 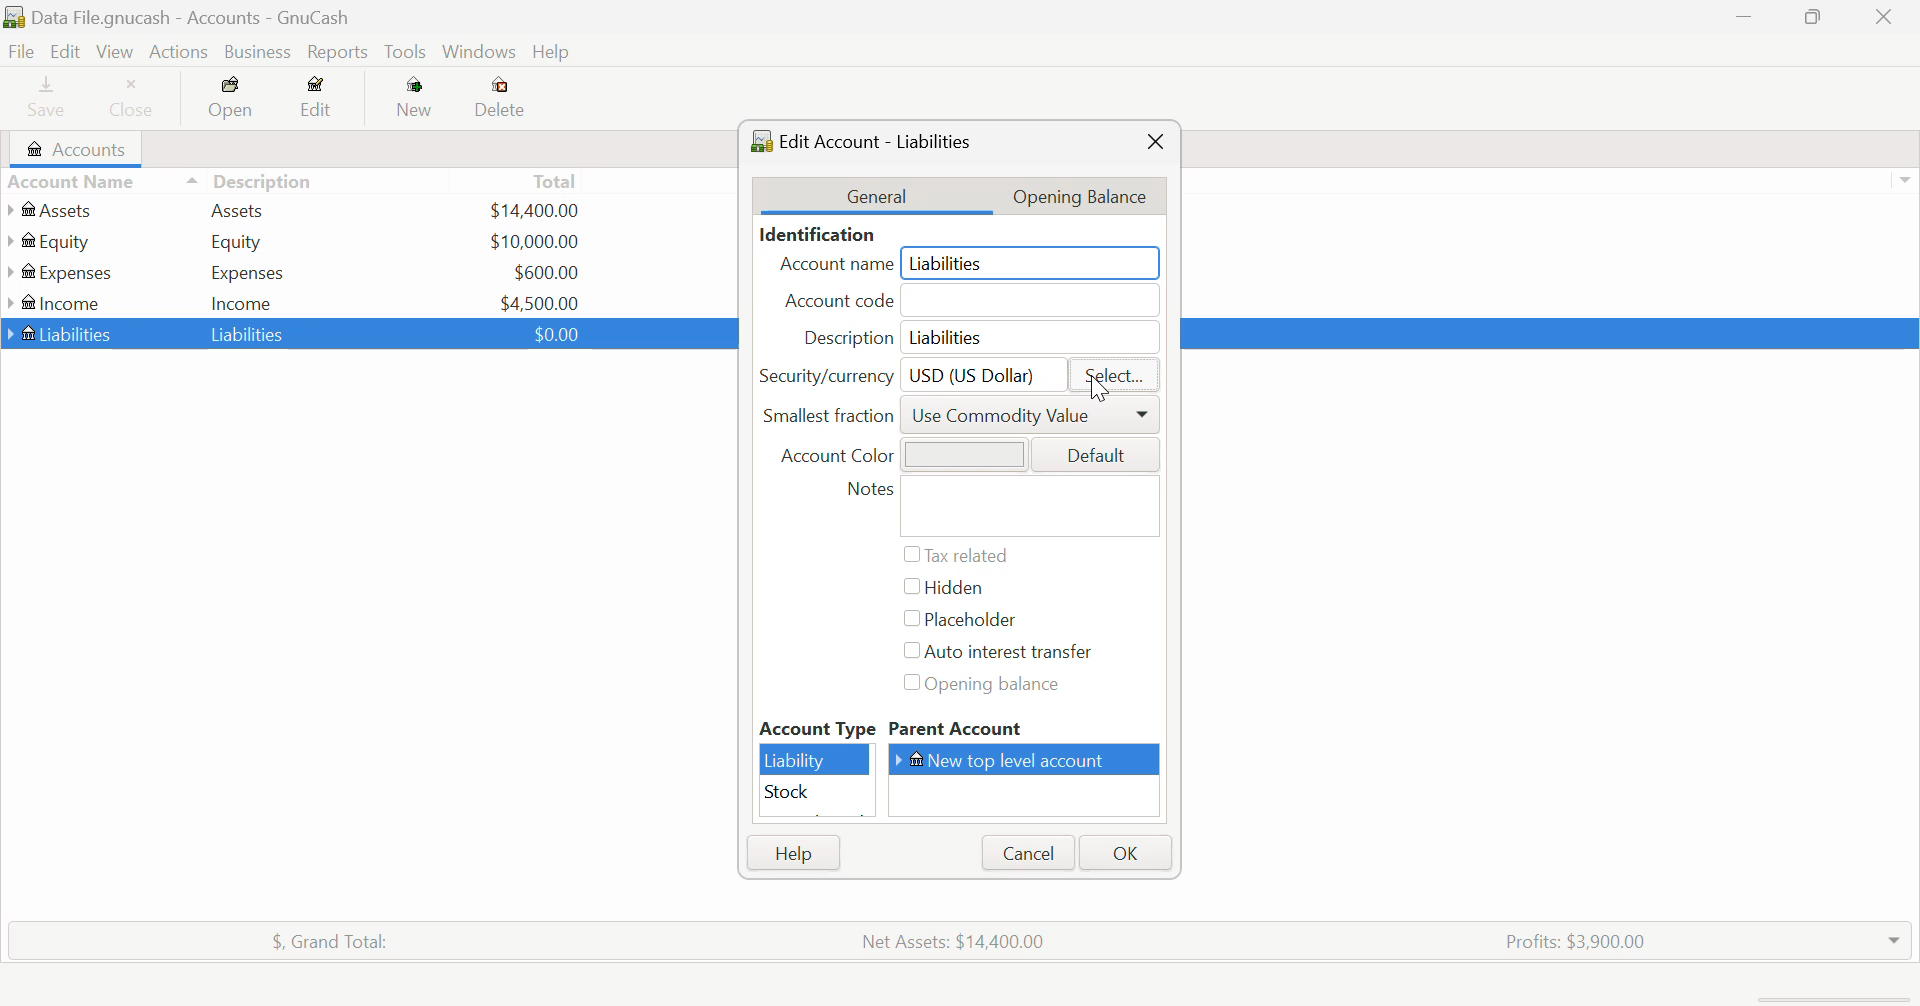 What do you see at coordinates (1002, 652) in the screenshot?
I see `Auto interest transfer` at bounding box center [1002, 652].